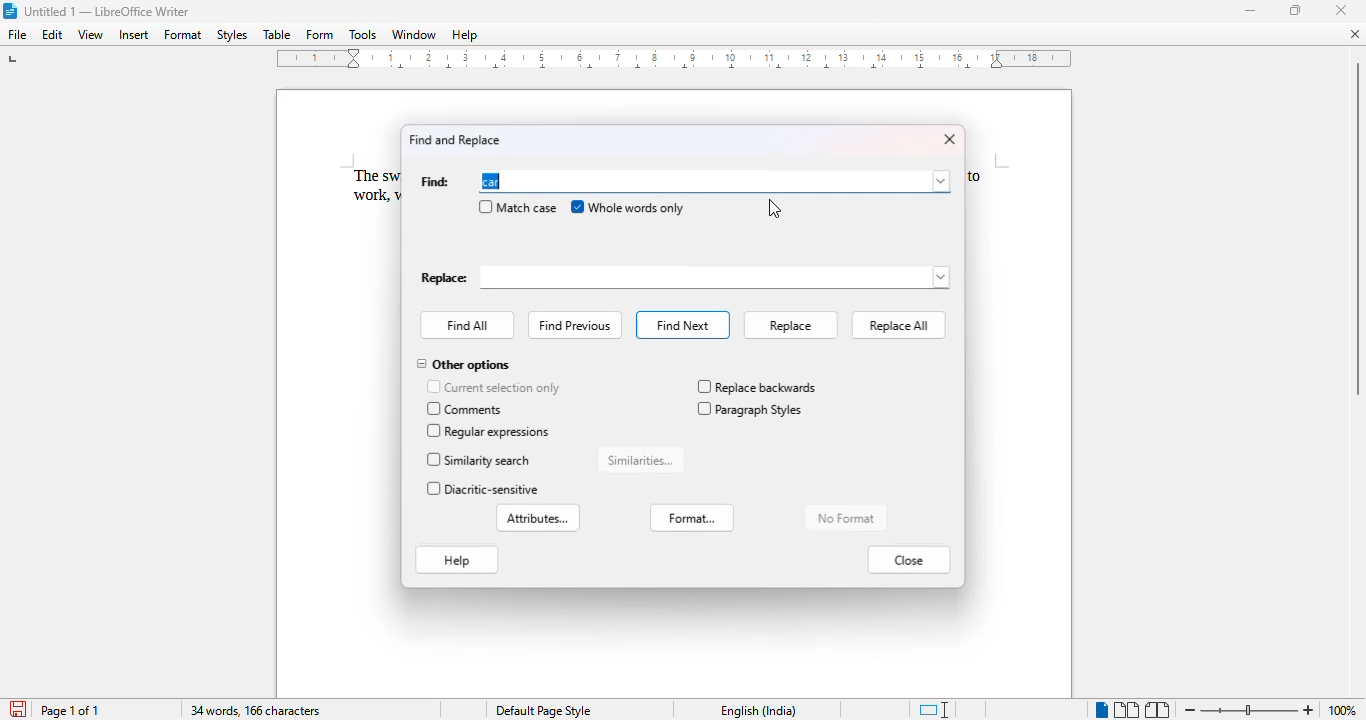 The height and width of the screenshot is (720, 1366). What do you see at coordinates (276, 35) in the screenshot?
I see `table` at bounding box center [276, 35].